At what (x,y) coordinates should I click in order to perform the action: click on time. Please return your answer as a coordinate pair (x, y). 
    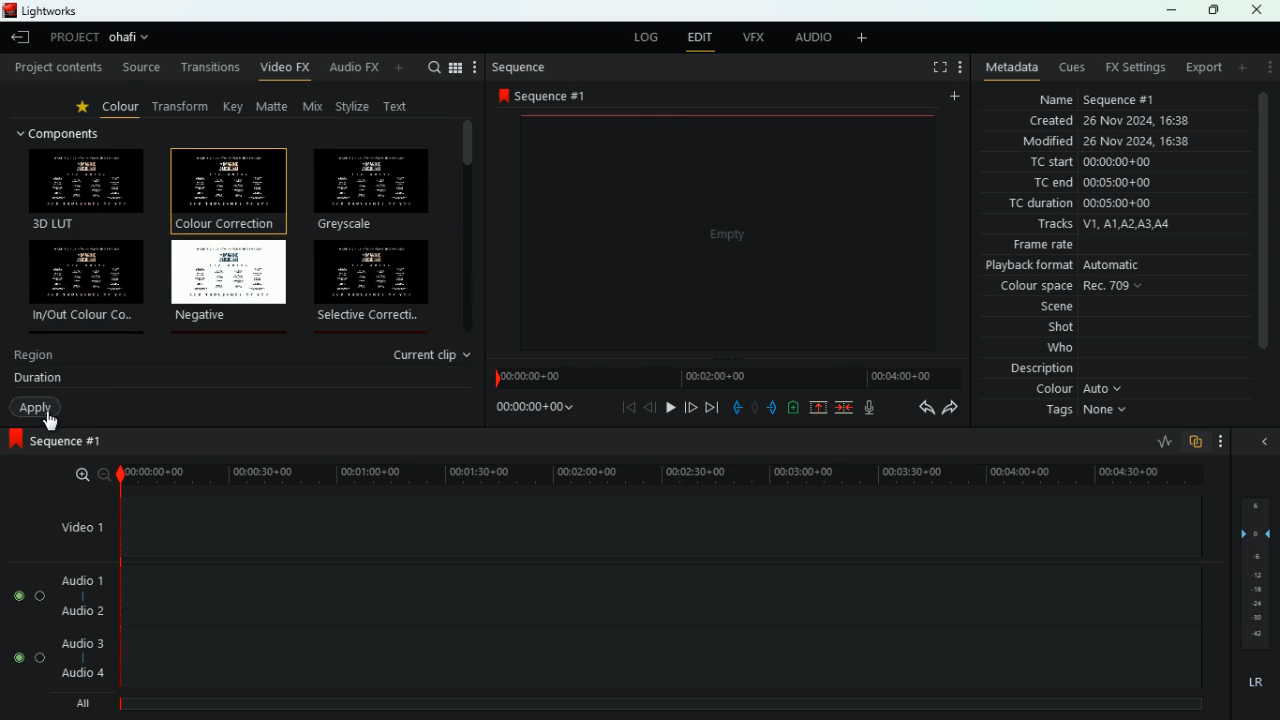
    Looking at the image, I should click on (653, 471).